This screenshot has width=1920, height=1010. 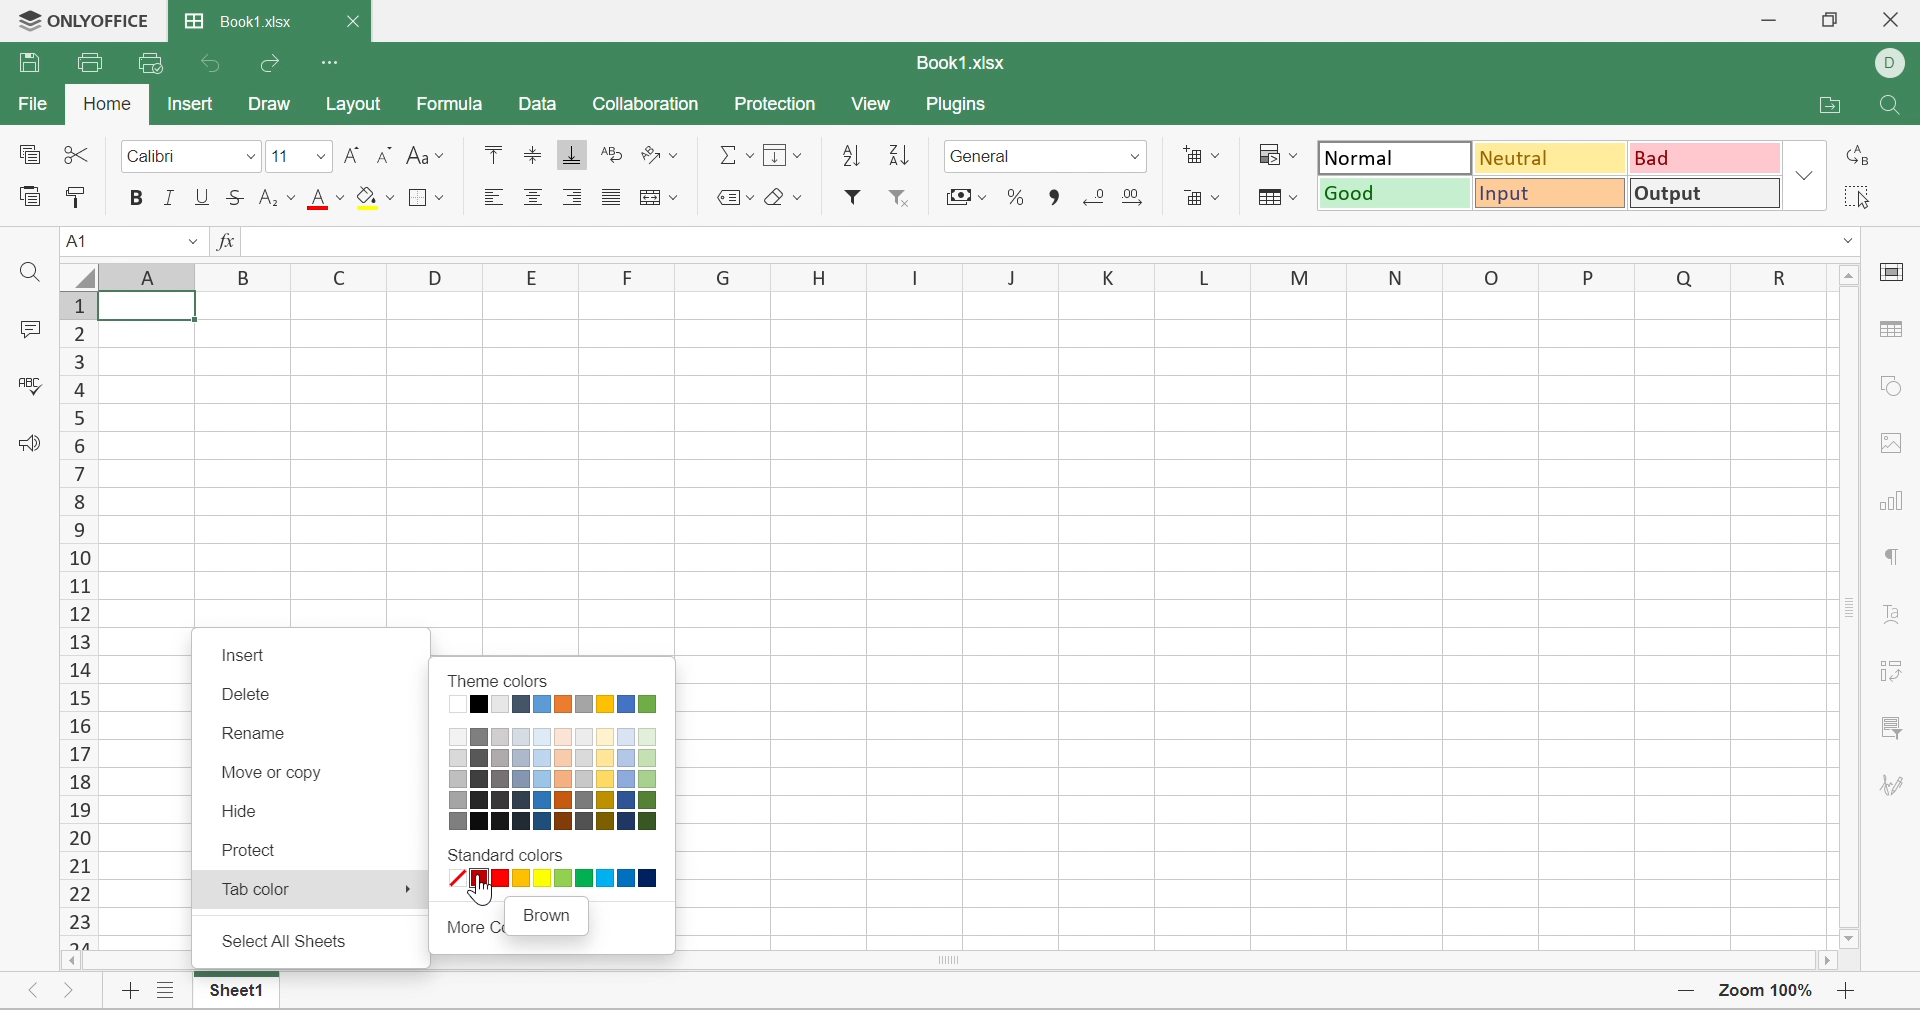 I want to click on 1, so click(x=74, y=307).